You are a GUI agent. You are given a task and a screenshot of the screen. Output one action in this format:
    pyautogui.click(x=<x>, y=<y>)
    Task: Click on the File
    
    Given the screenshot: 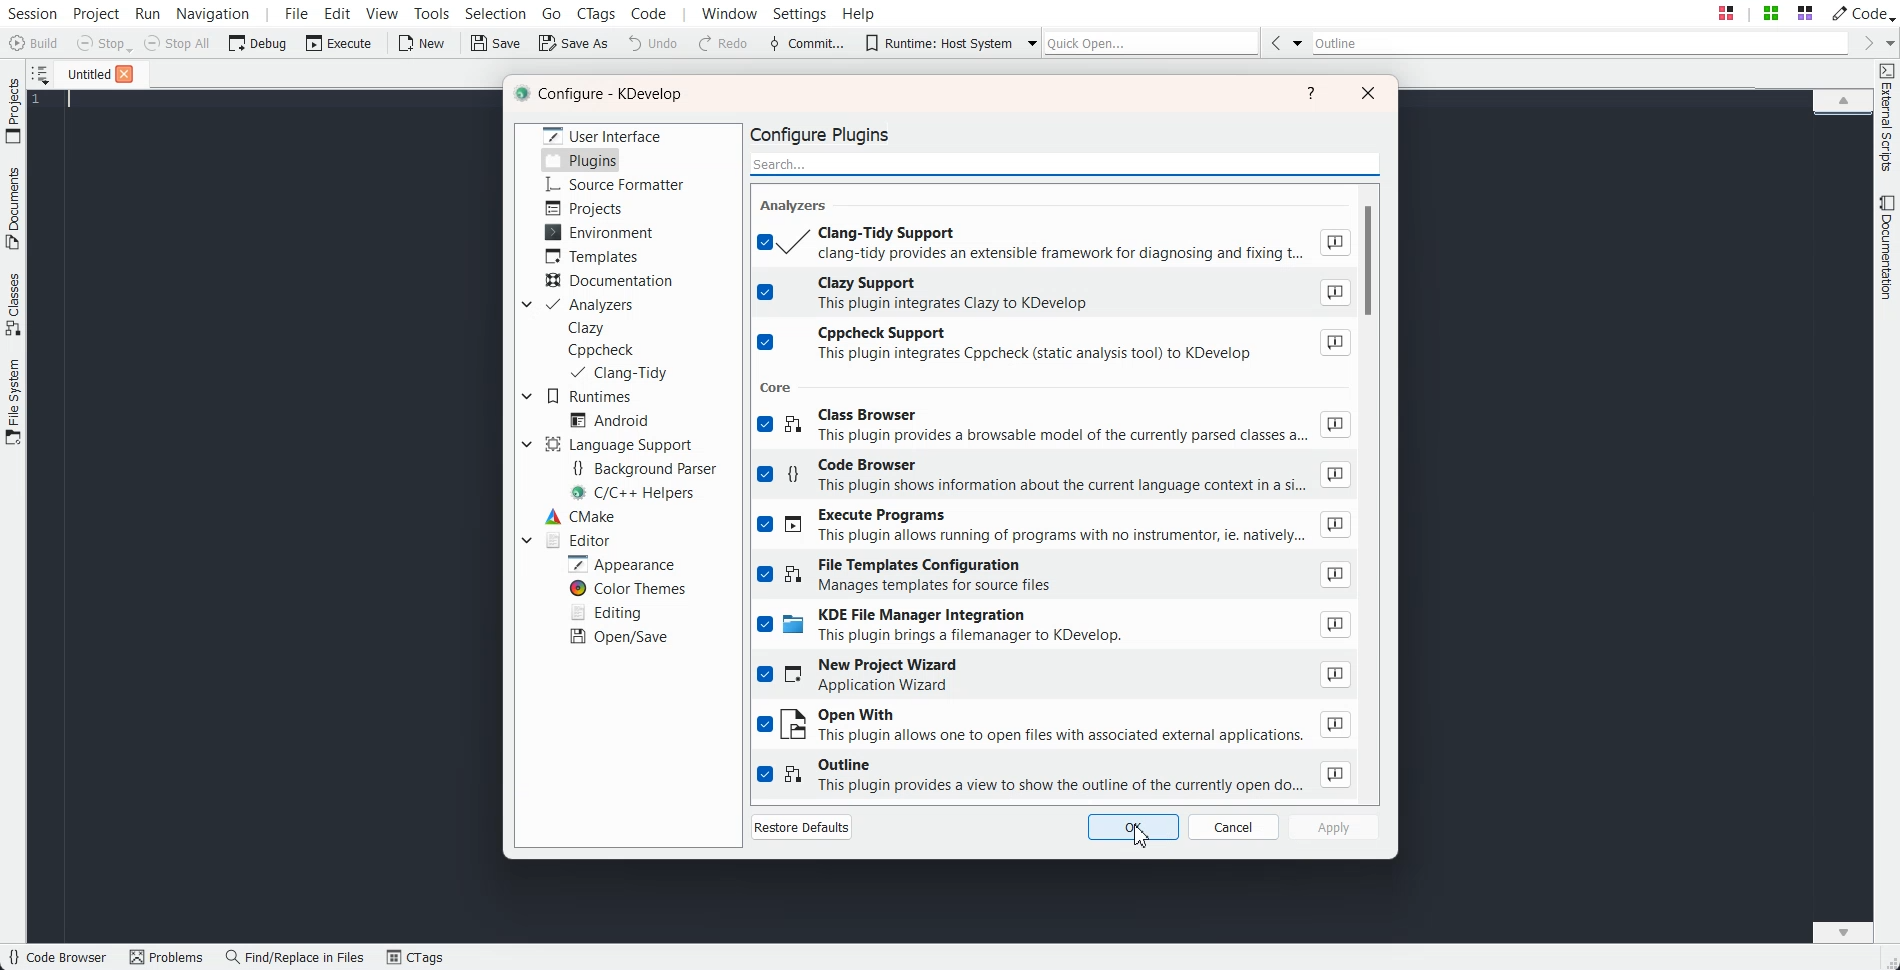 What is the action you would take?
    pyautogui.click(x=83, y=73)
    